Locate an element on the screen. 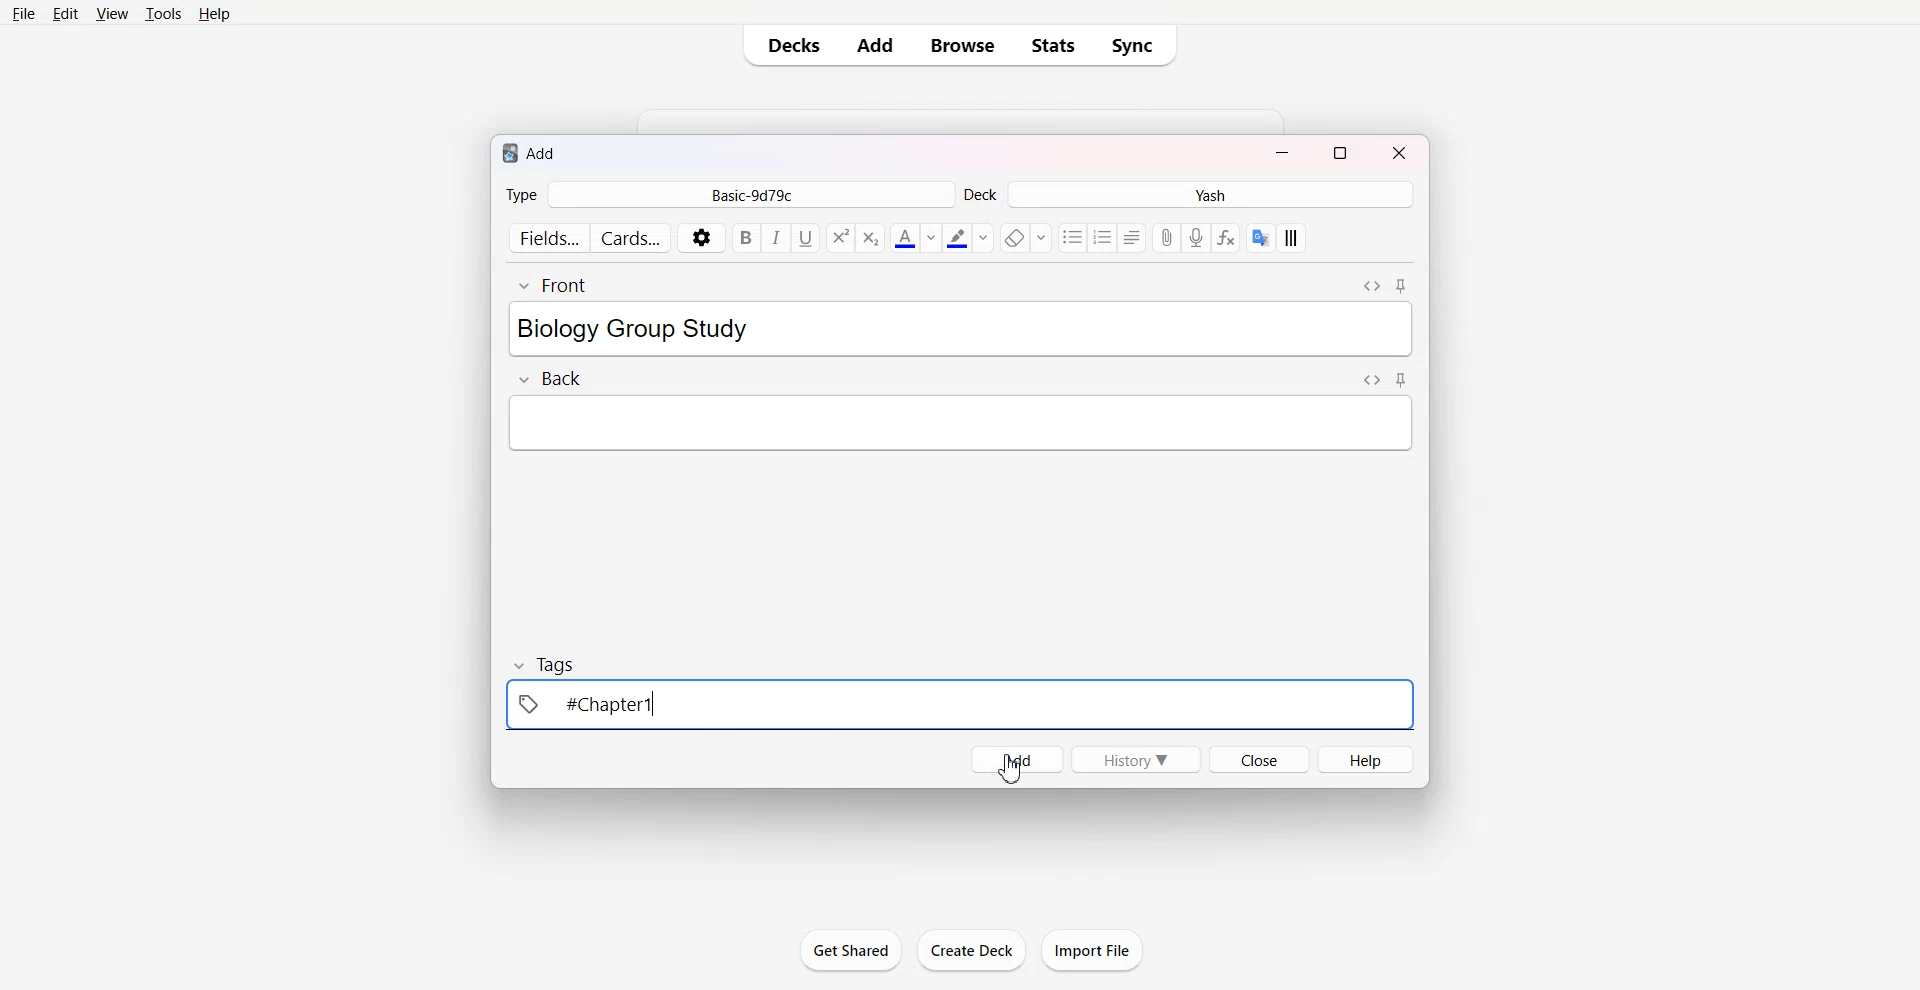 Image resolution: width=1920 pixels, height=990 pixels. Back is located at coordinates (549, 378).